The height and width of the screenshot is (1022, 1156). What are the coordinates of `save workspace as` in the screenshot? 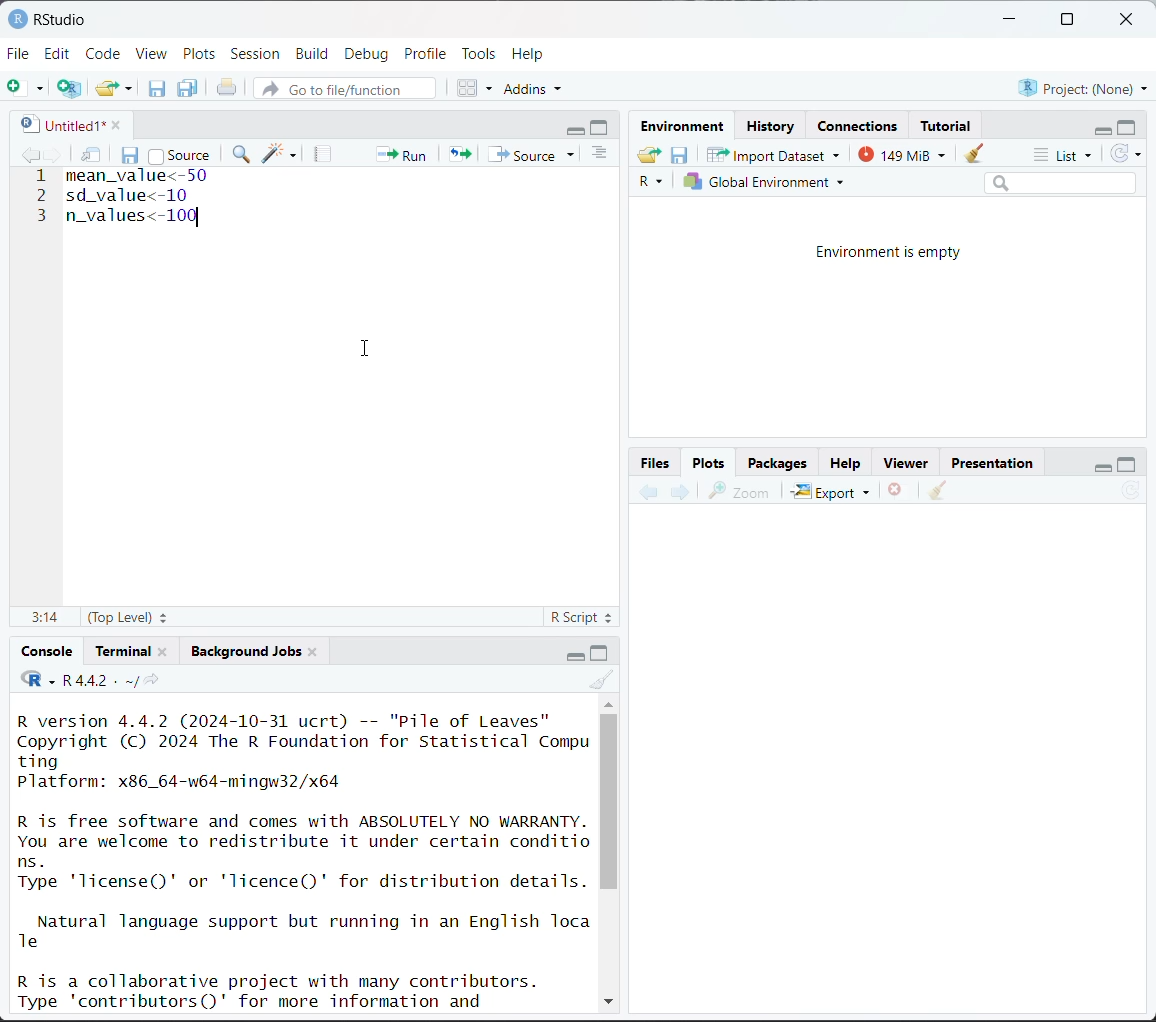 It's located at (680, 156).